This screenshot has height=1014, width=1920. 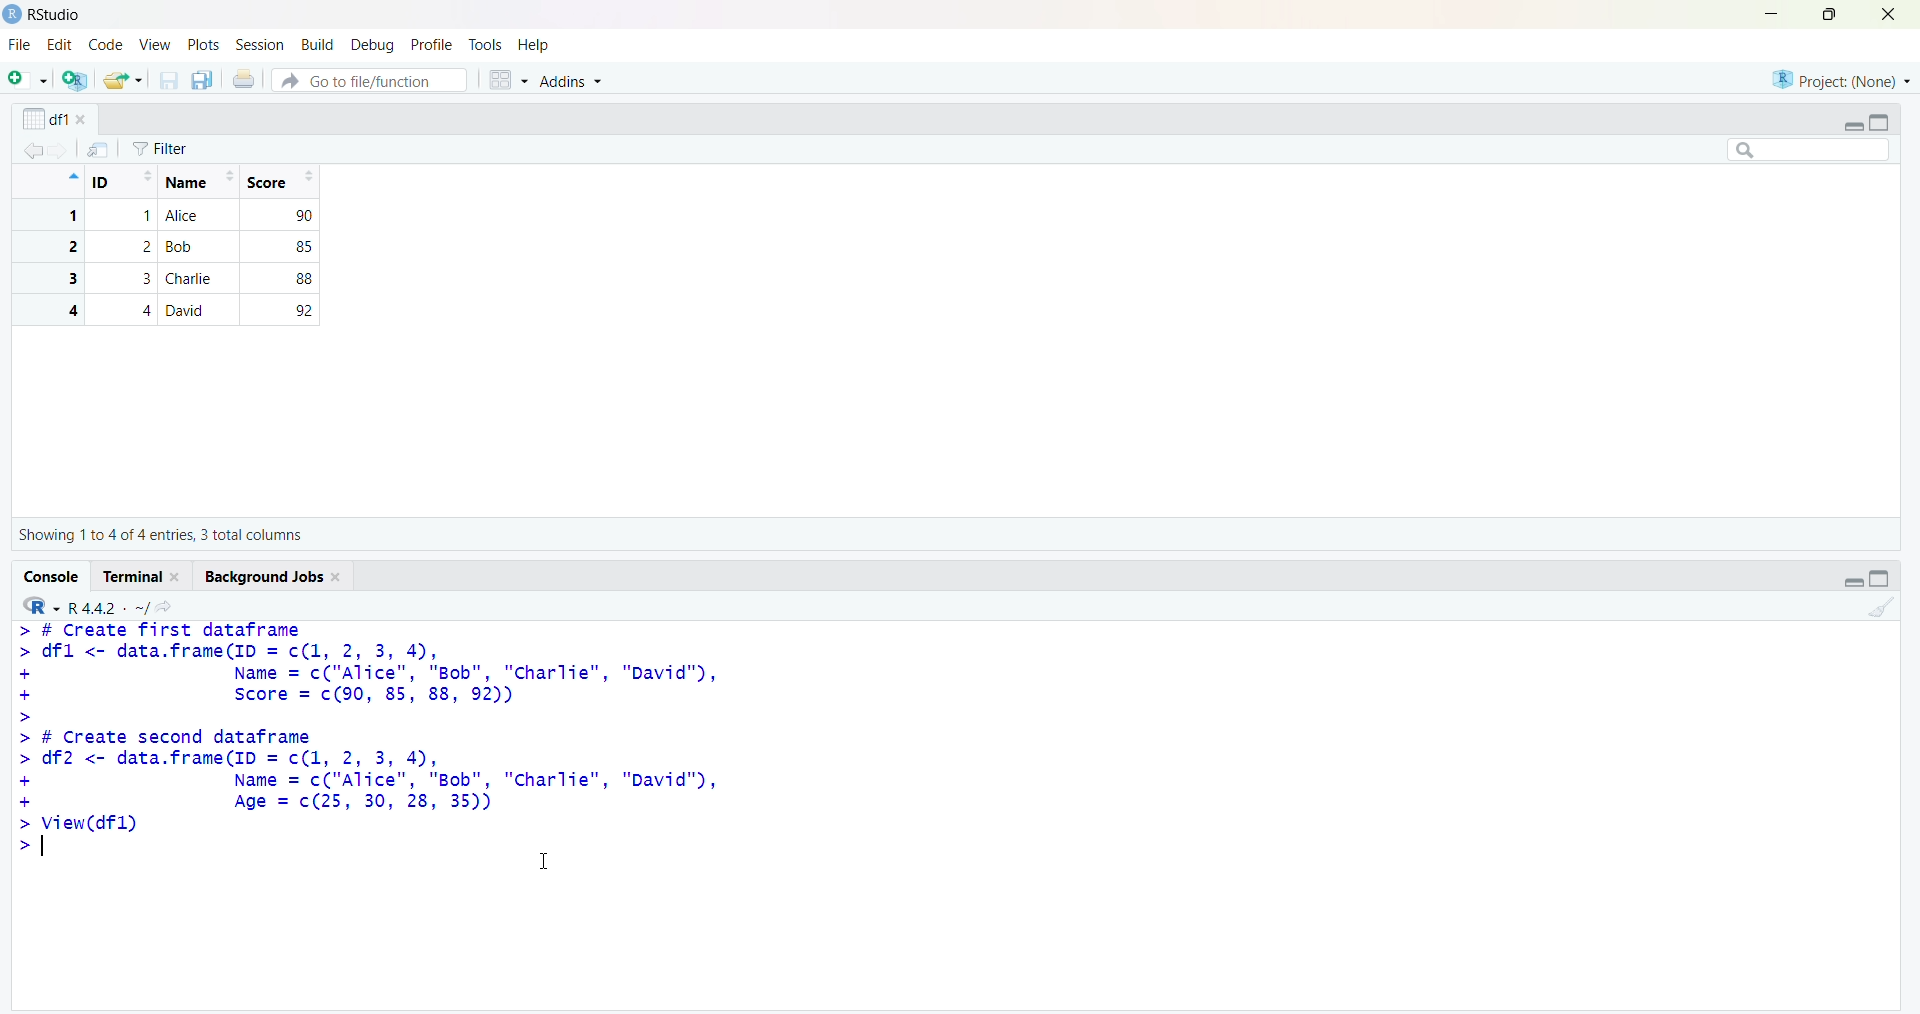 I want to click on clean, so click(x=1883, y=608).